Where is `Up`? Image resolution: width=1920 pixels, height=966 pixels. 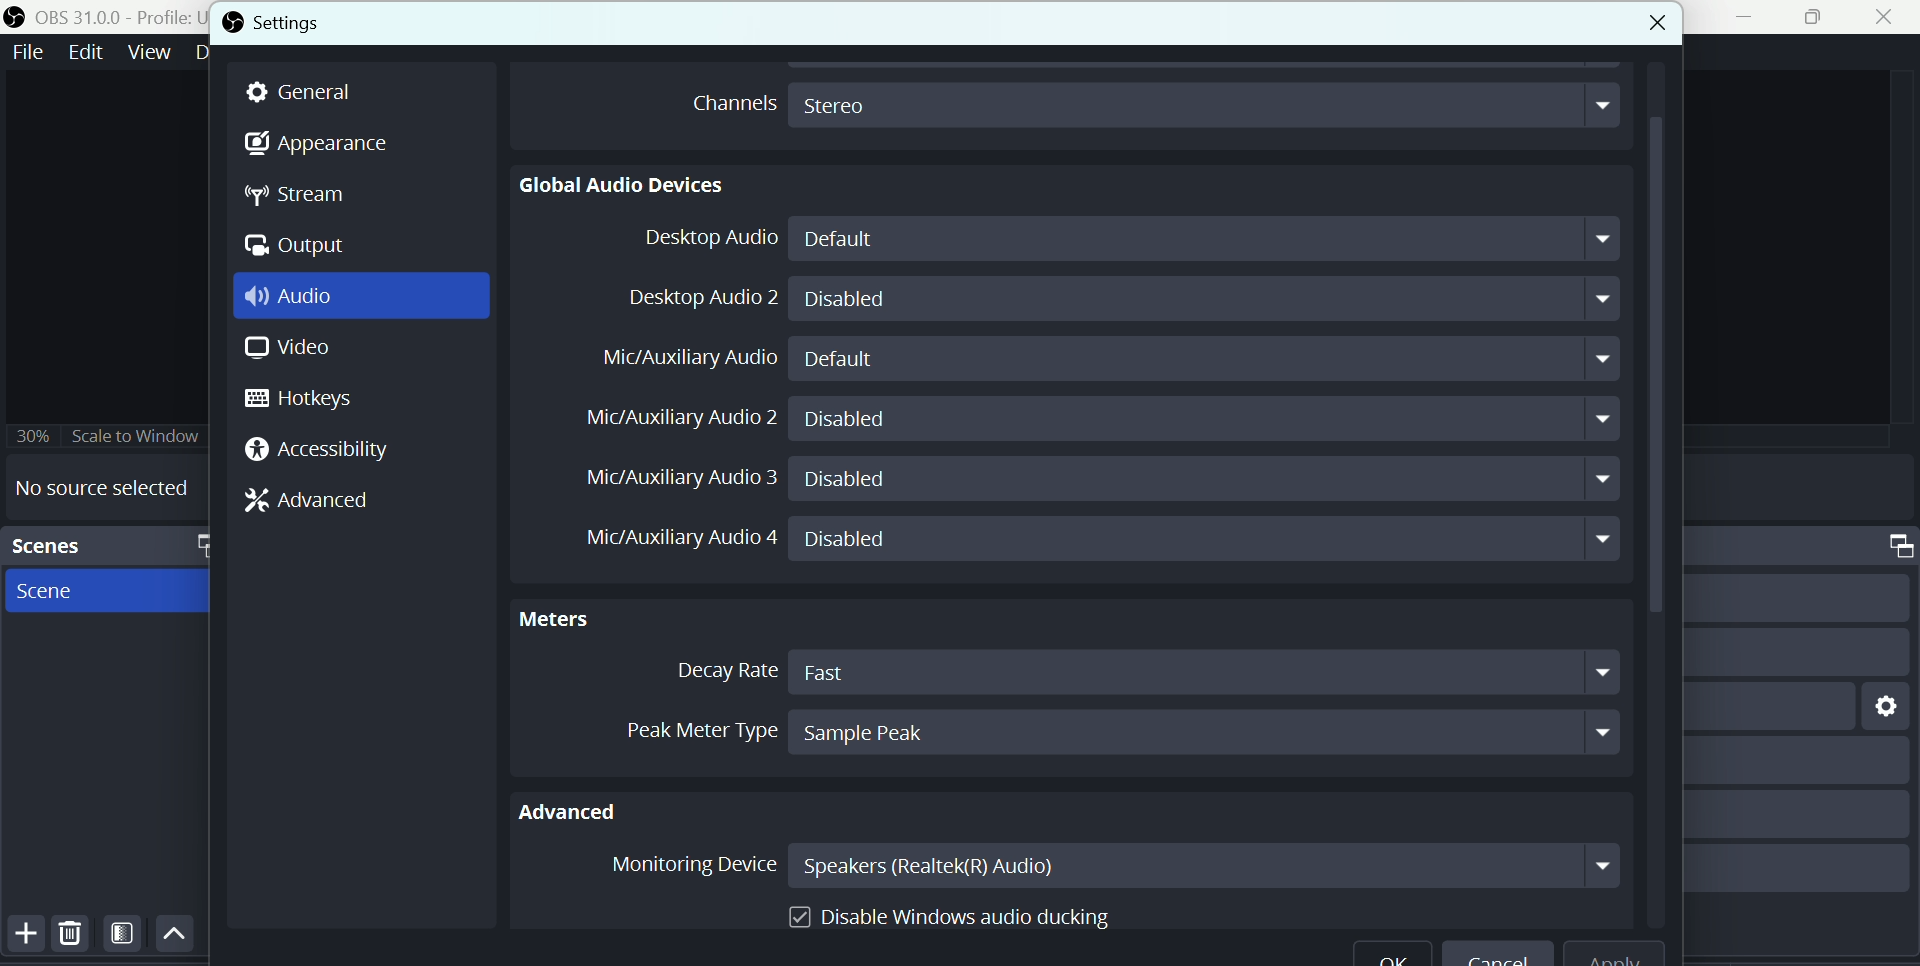
Up is located at coordinates (174, 935).